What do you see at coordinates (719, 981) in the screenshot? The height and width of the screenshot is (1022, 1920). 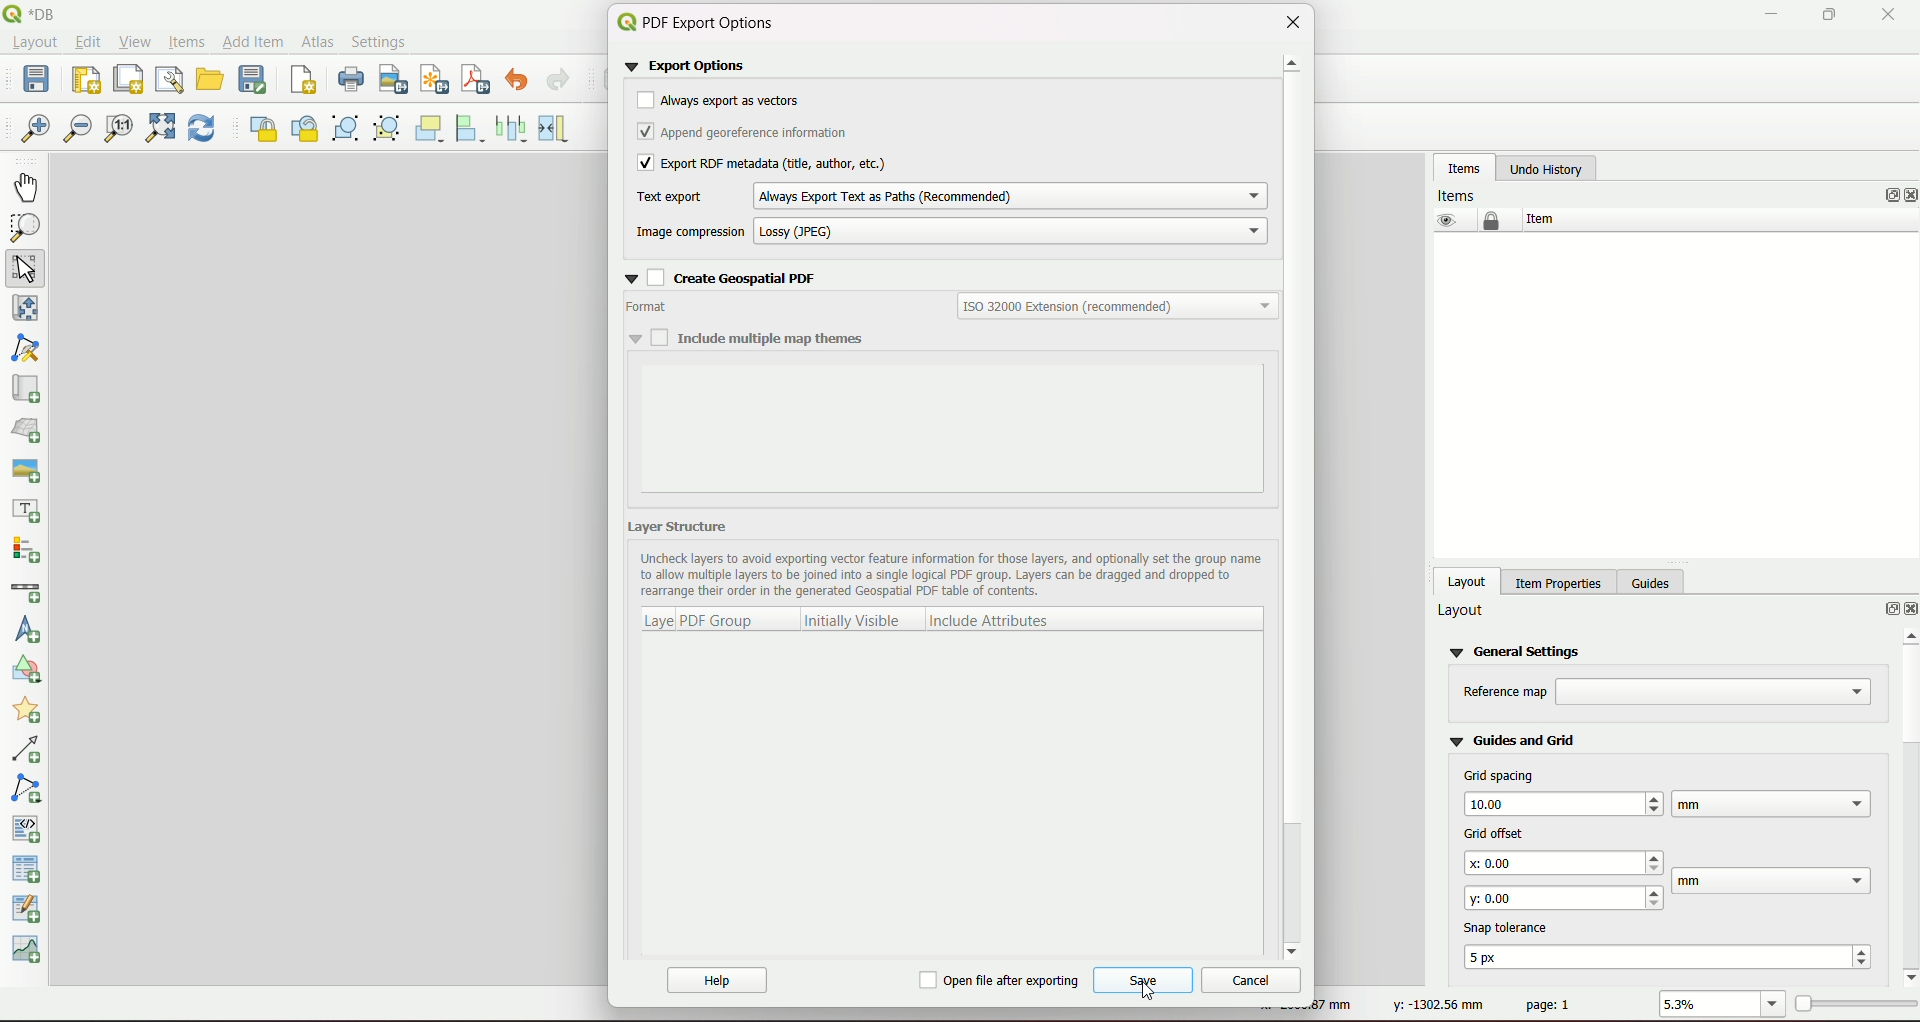 I see `help` at bounding box center [719, 981].